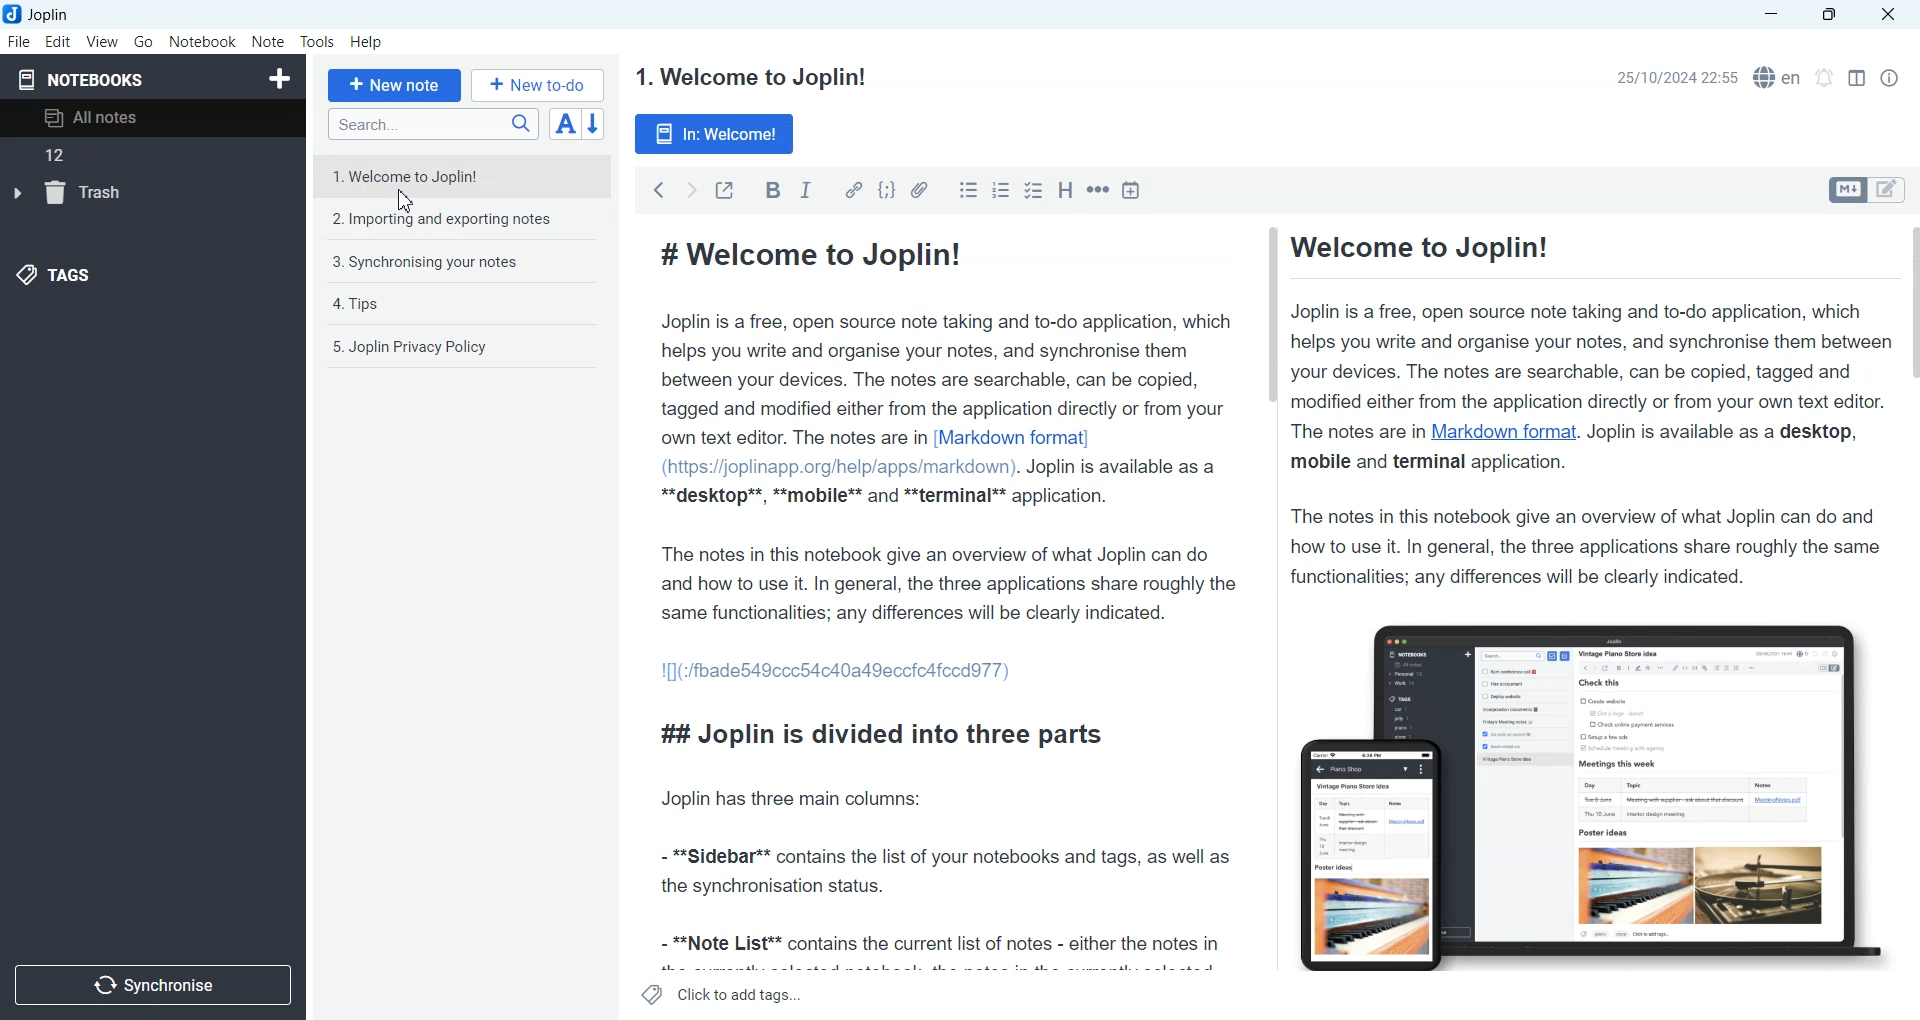 This screenshot has height=1020, width=1920. What do you see at coordinates (596, 124) in the screenshot?
I see `Reverse sort order` at bounding box center [596, 124].